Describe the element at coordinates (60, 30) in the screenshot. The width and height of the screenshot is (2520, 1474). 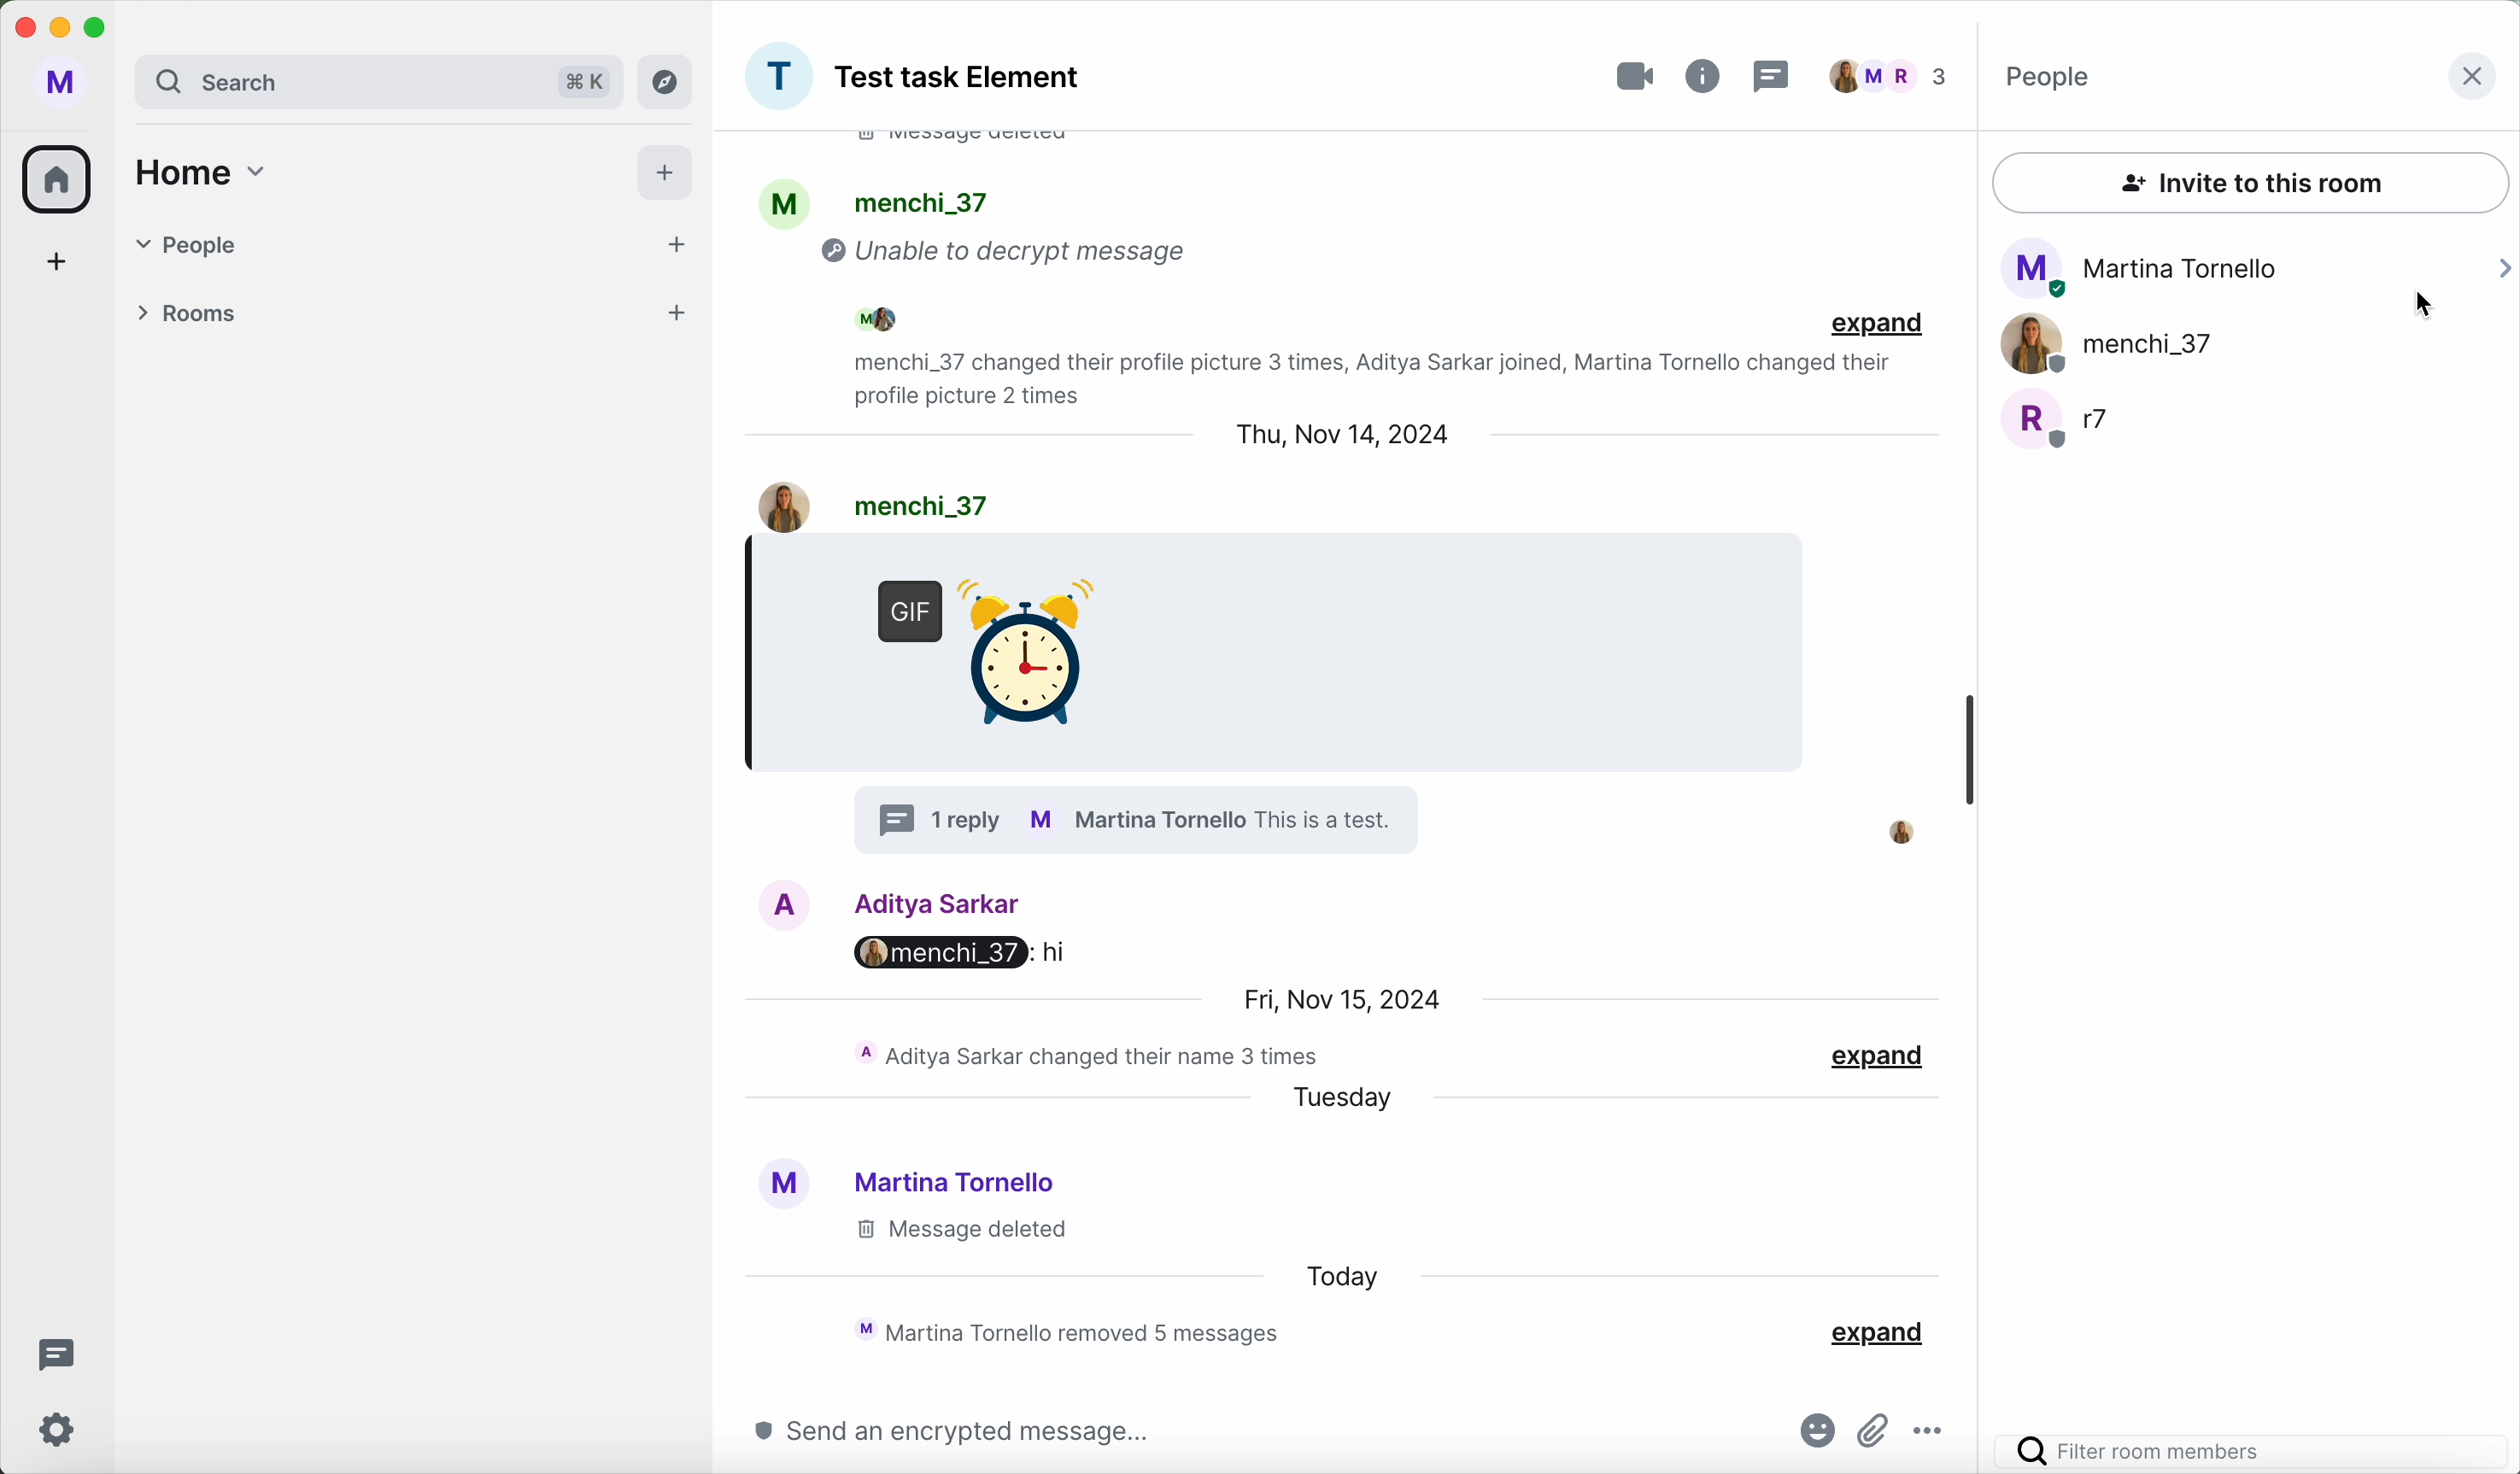
I see `minimize` at that location.